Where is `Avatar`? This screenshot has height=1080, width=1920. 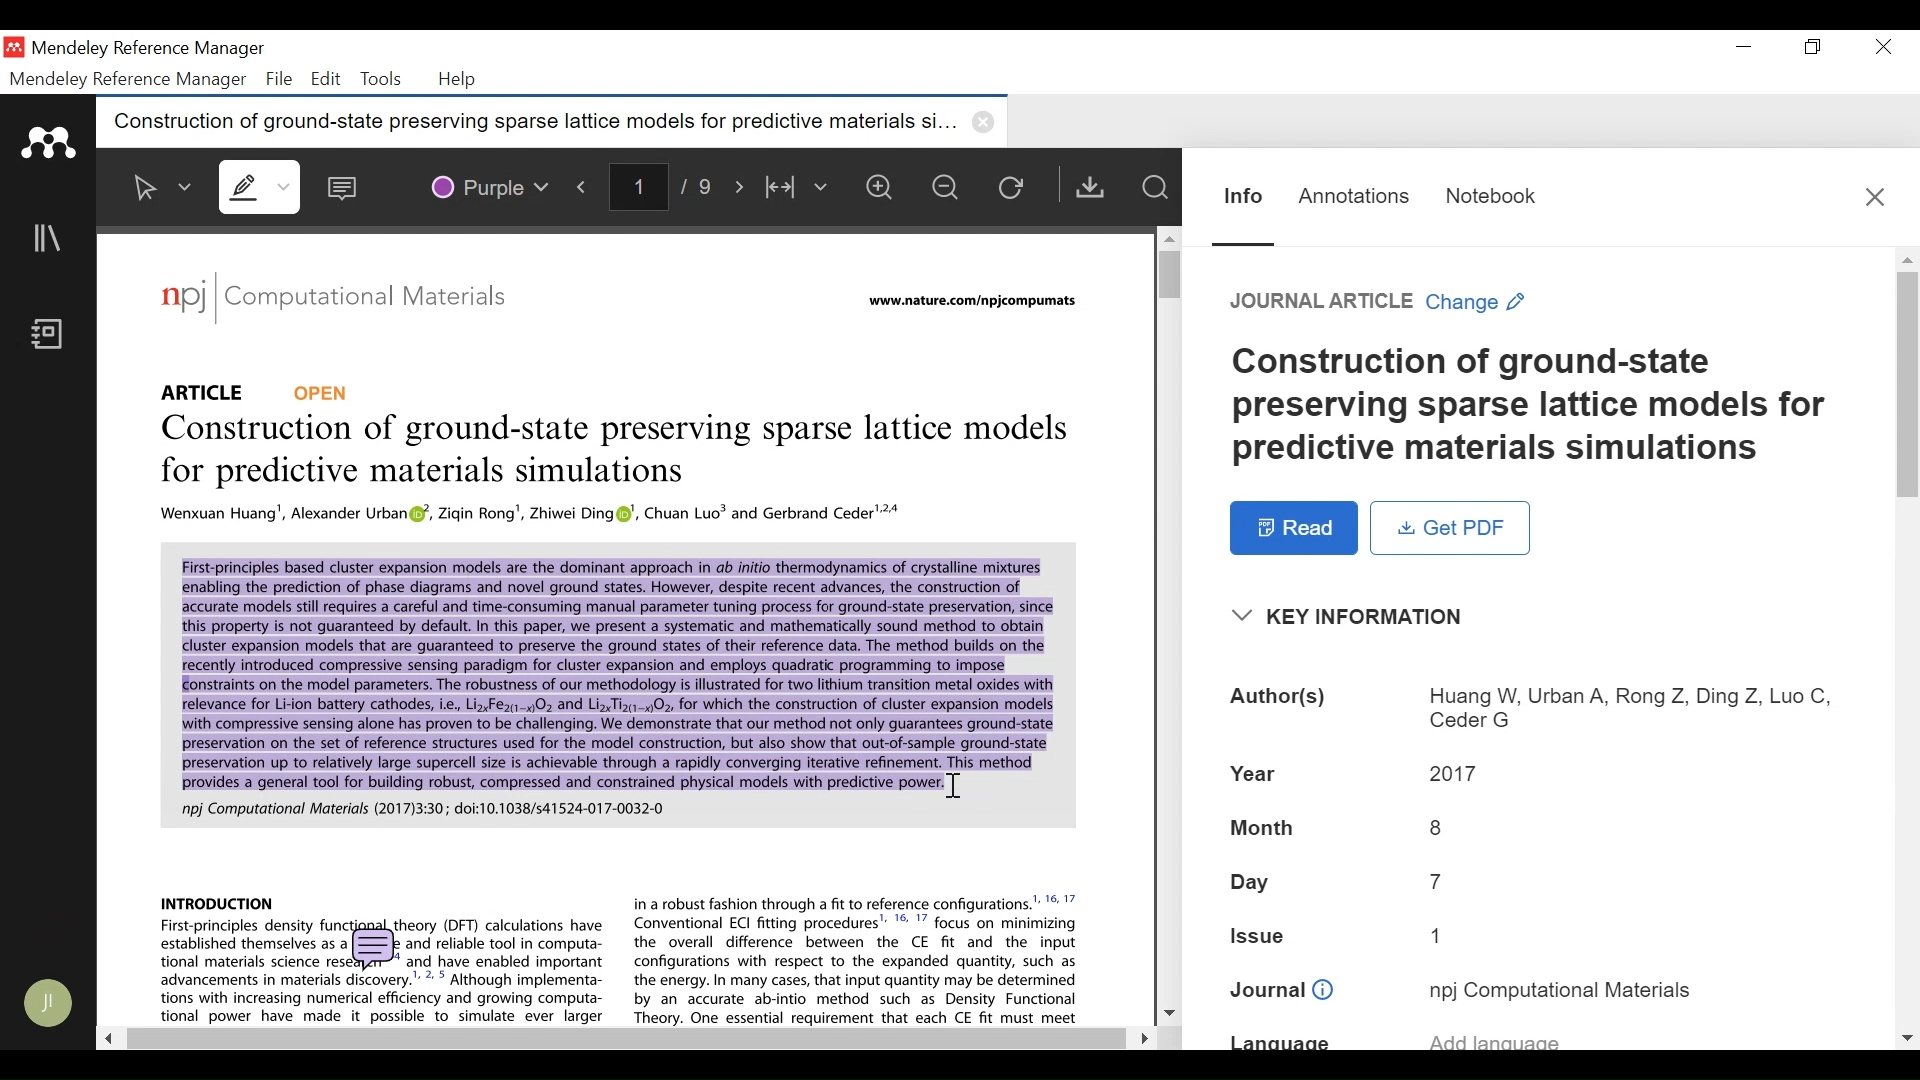
Avatar is located at coordinates (50, 1003).